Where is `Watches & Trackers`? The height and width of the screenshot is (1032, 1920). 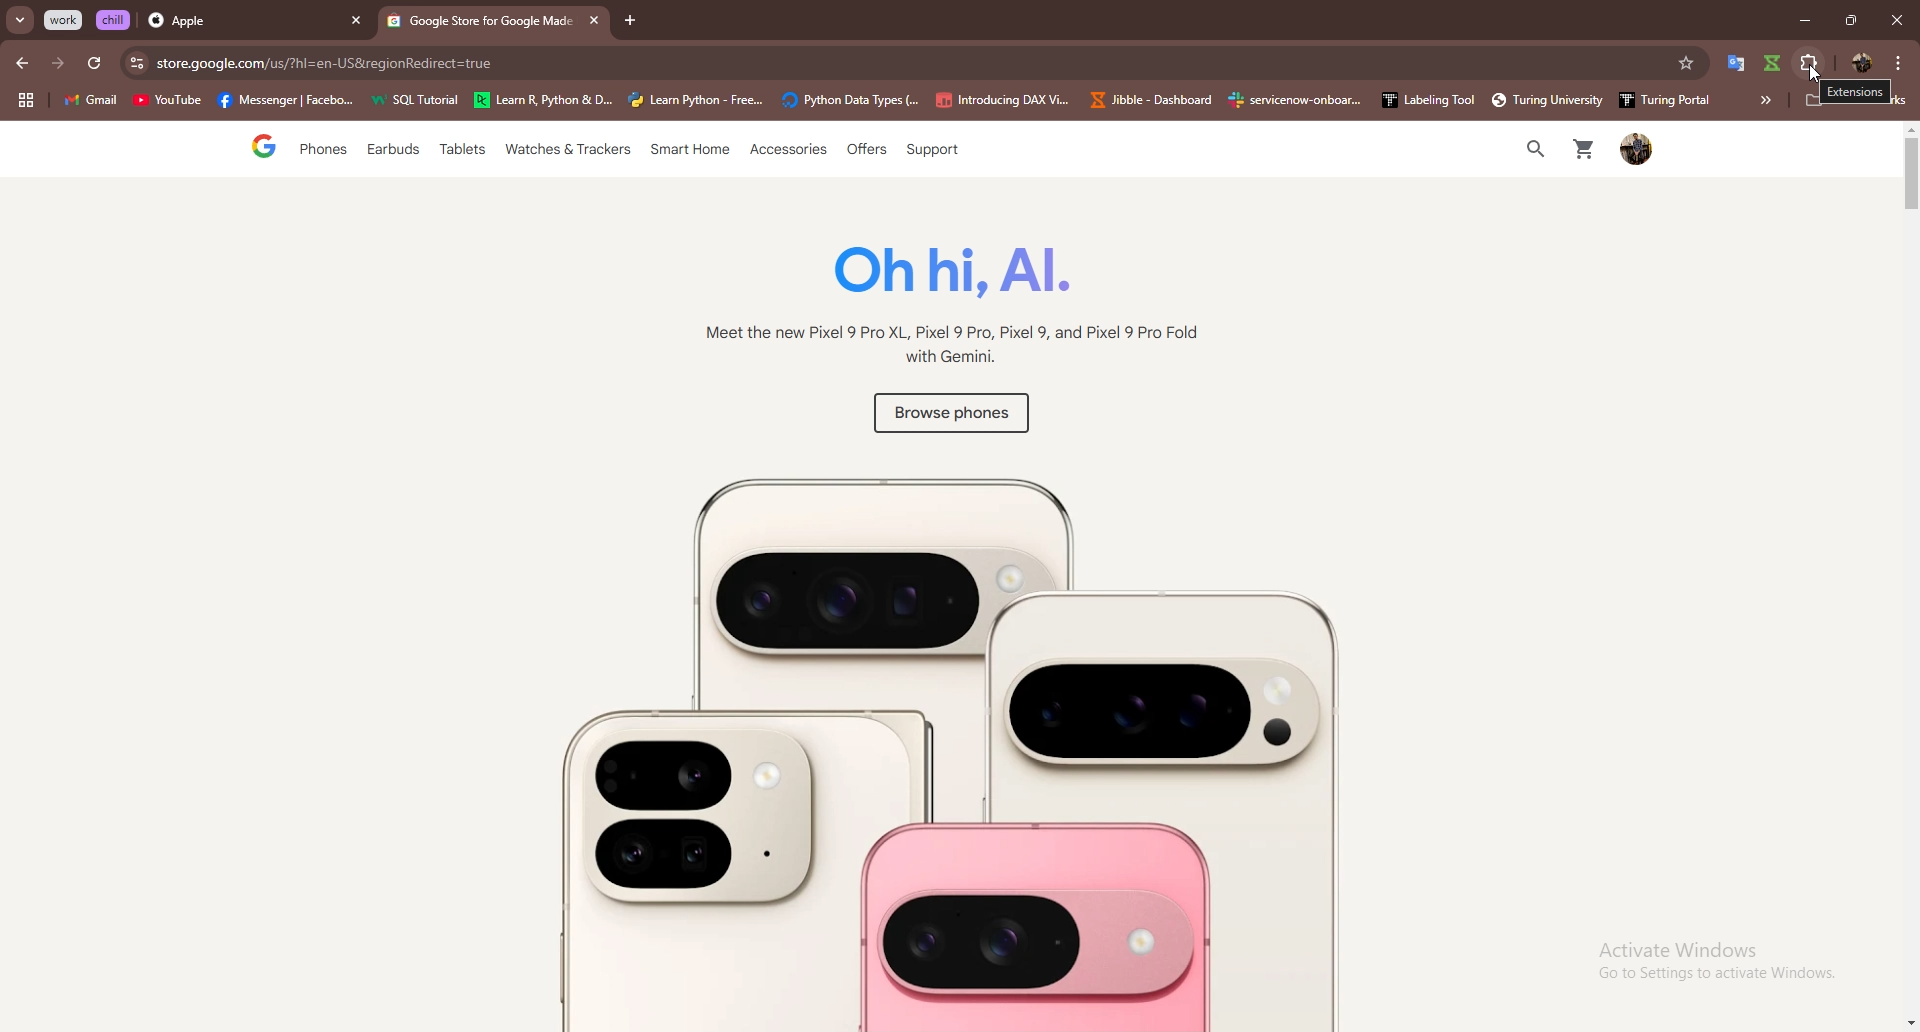 Watches & Trackers is located at coordinates (570, 151).